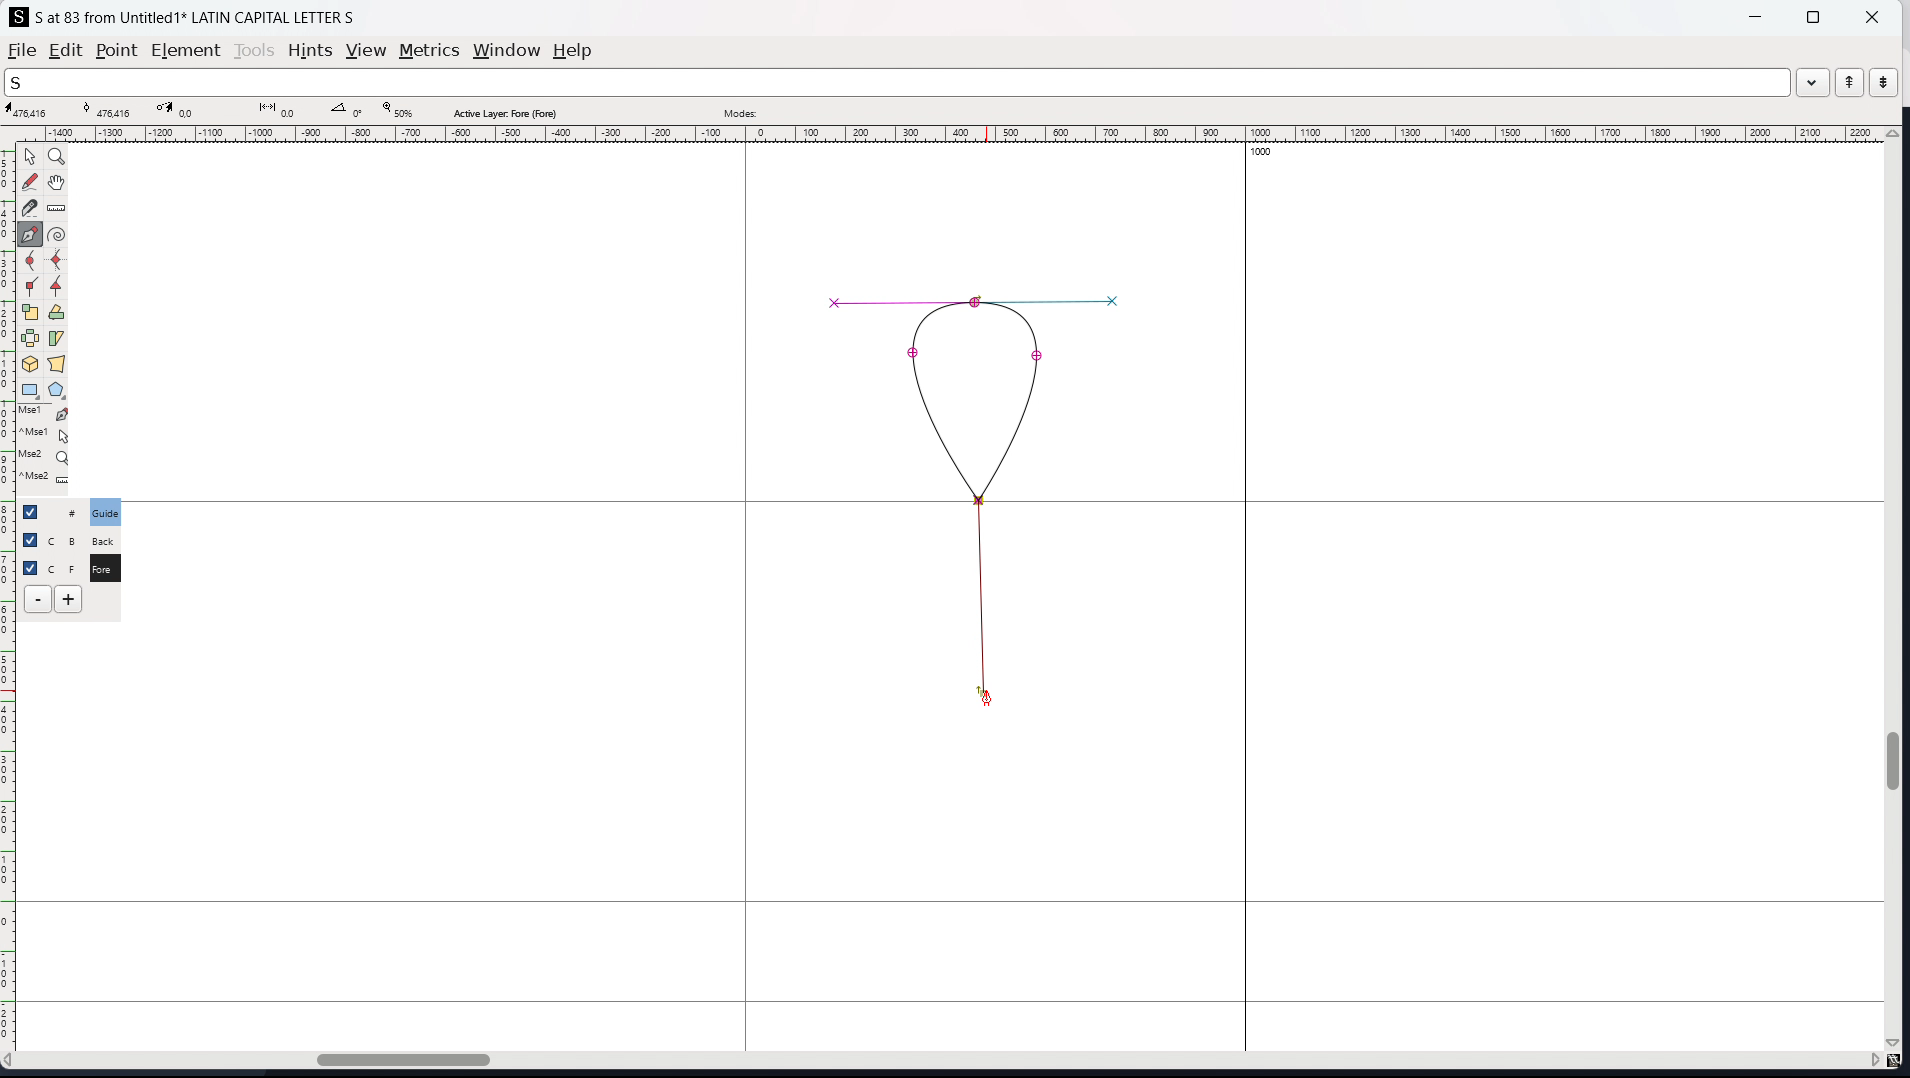  What do you see at coordinates (30, 208) in the screenshot?
I see `cut splines in two` at bounding box center [30, 208].